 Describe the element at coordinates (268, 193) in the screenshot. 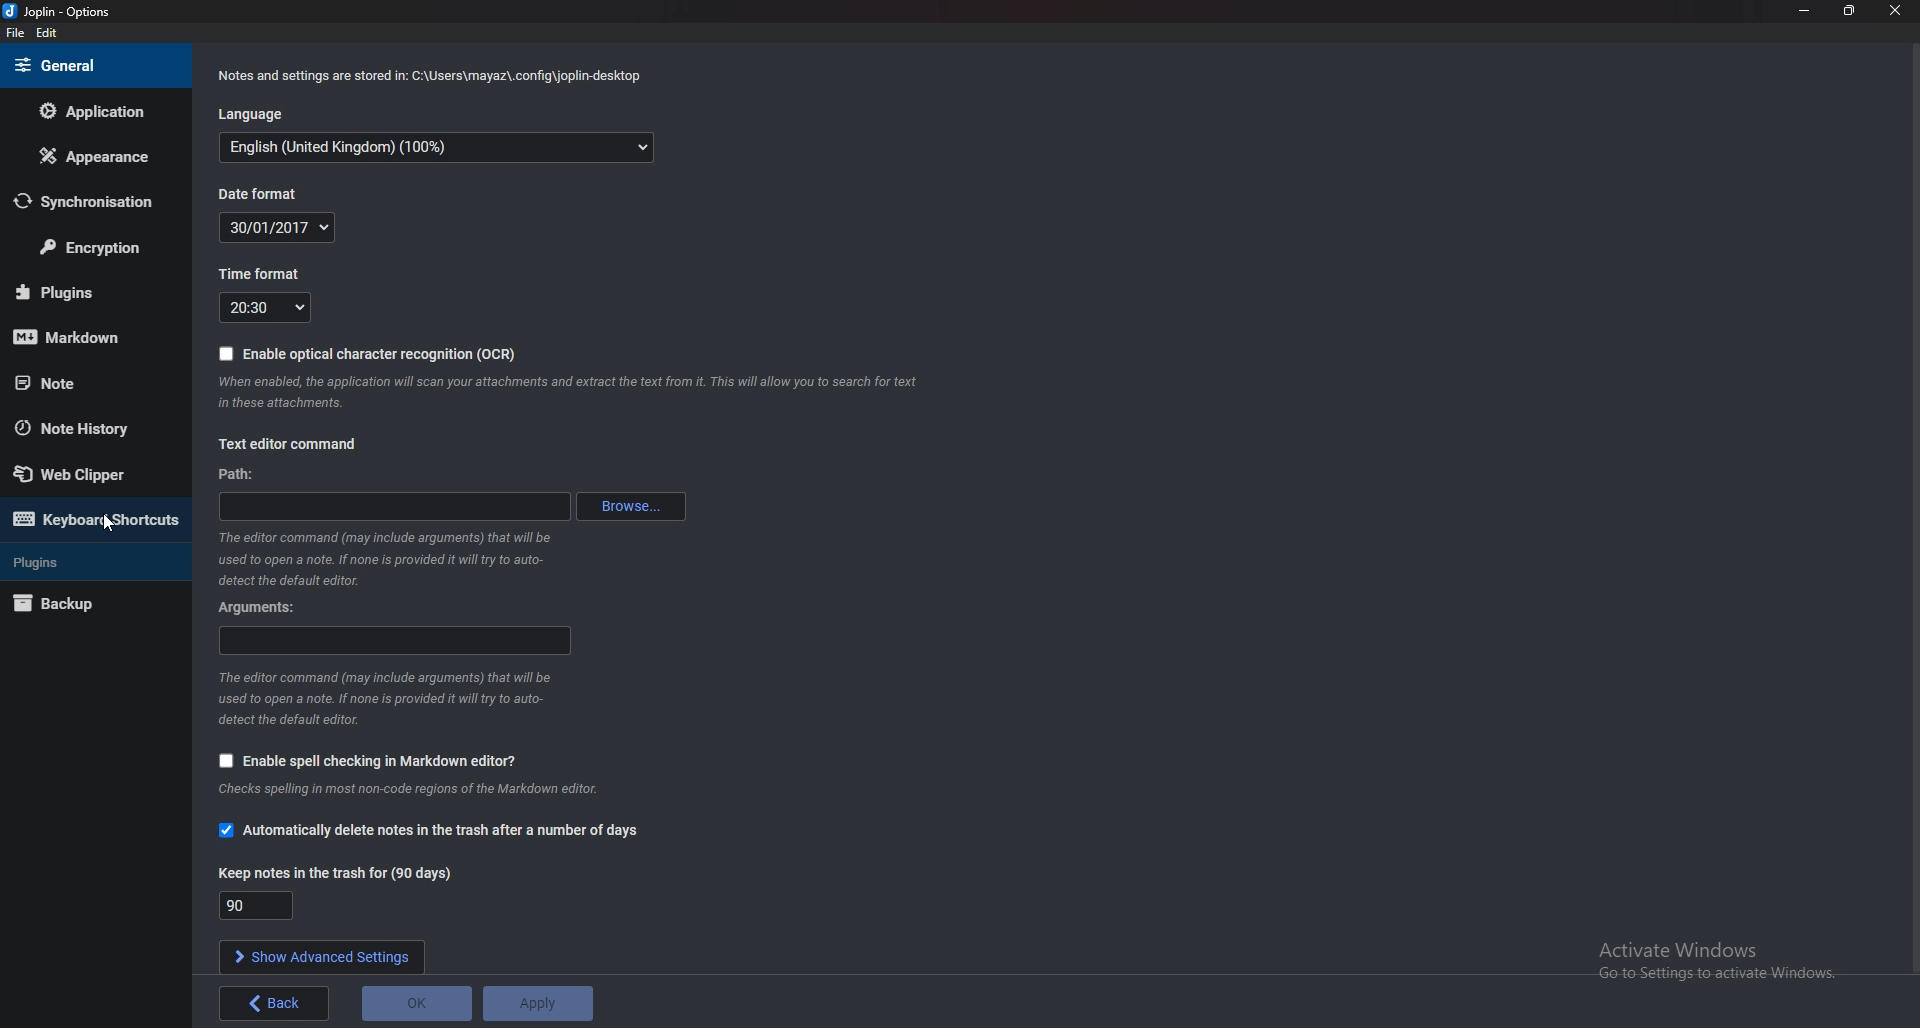

I see `Date format` at that location.